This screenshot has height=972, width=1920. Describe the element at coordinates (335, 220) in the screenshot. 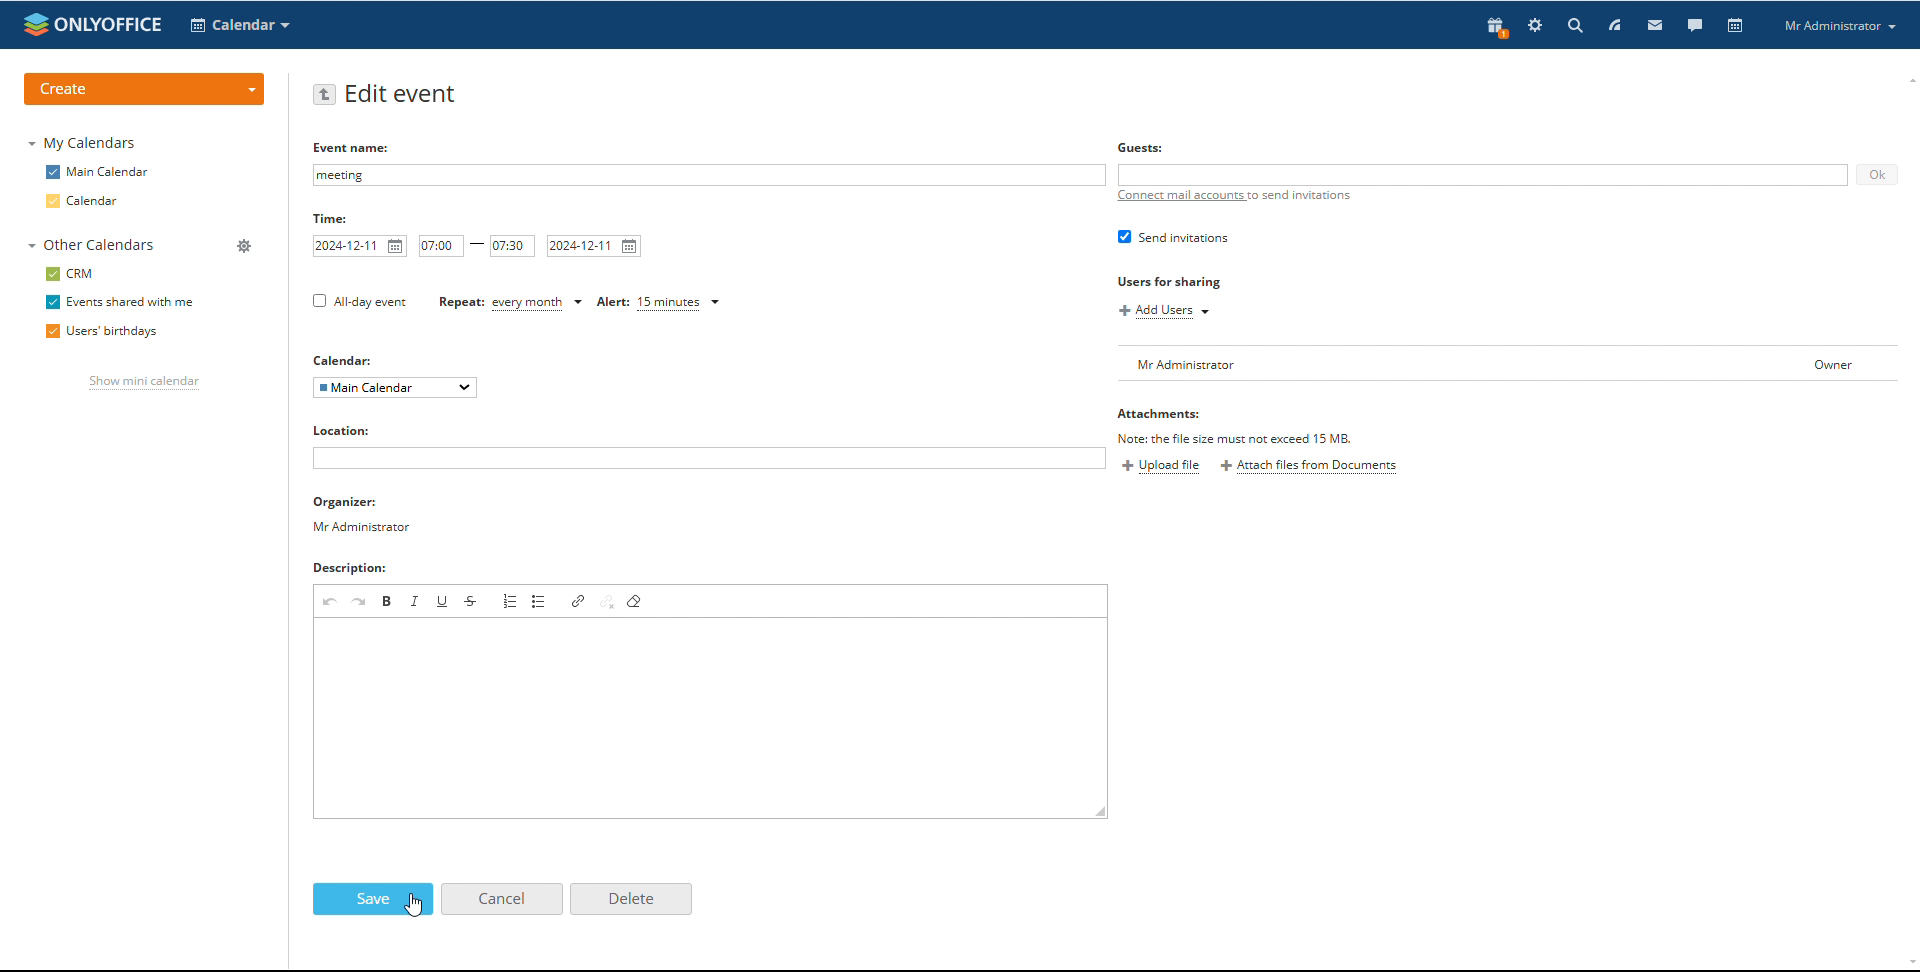

I see `Time:` at that location.